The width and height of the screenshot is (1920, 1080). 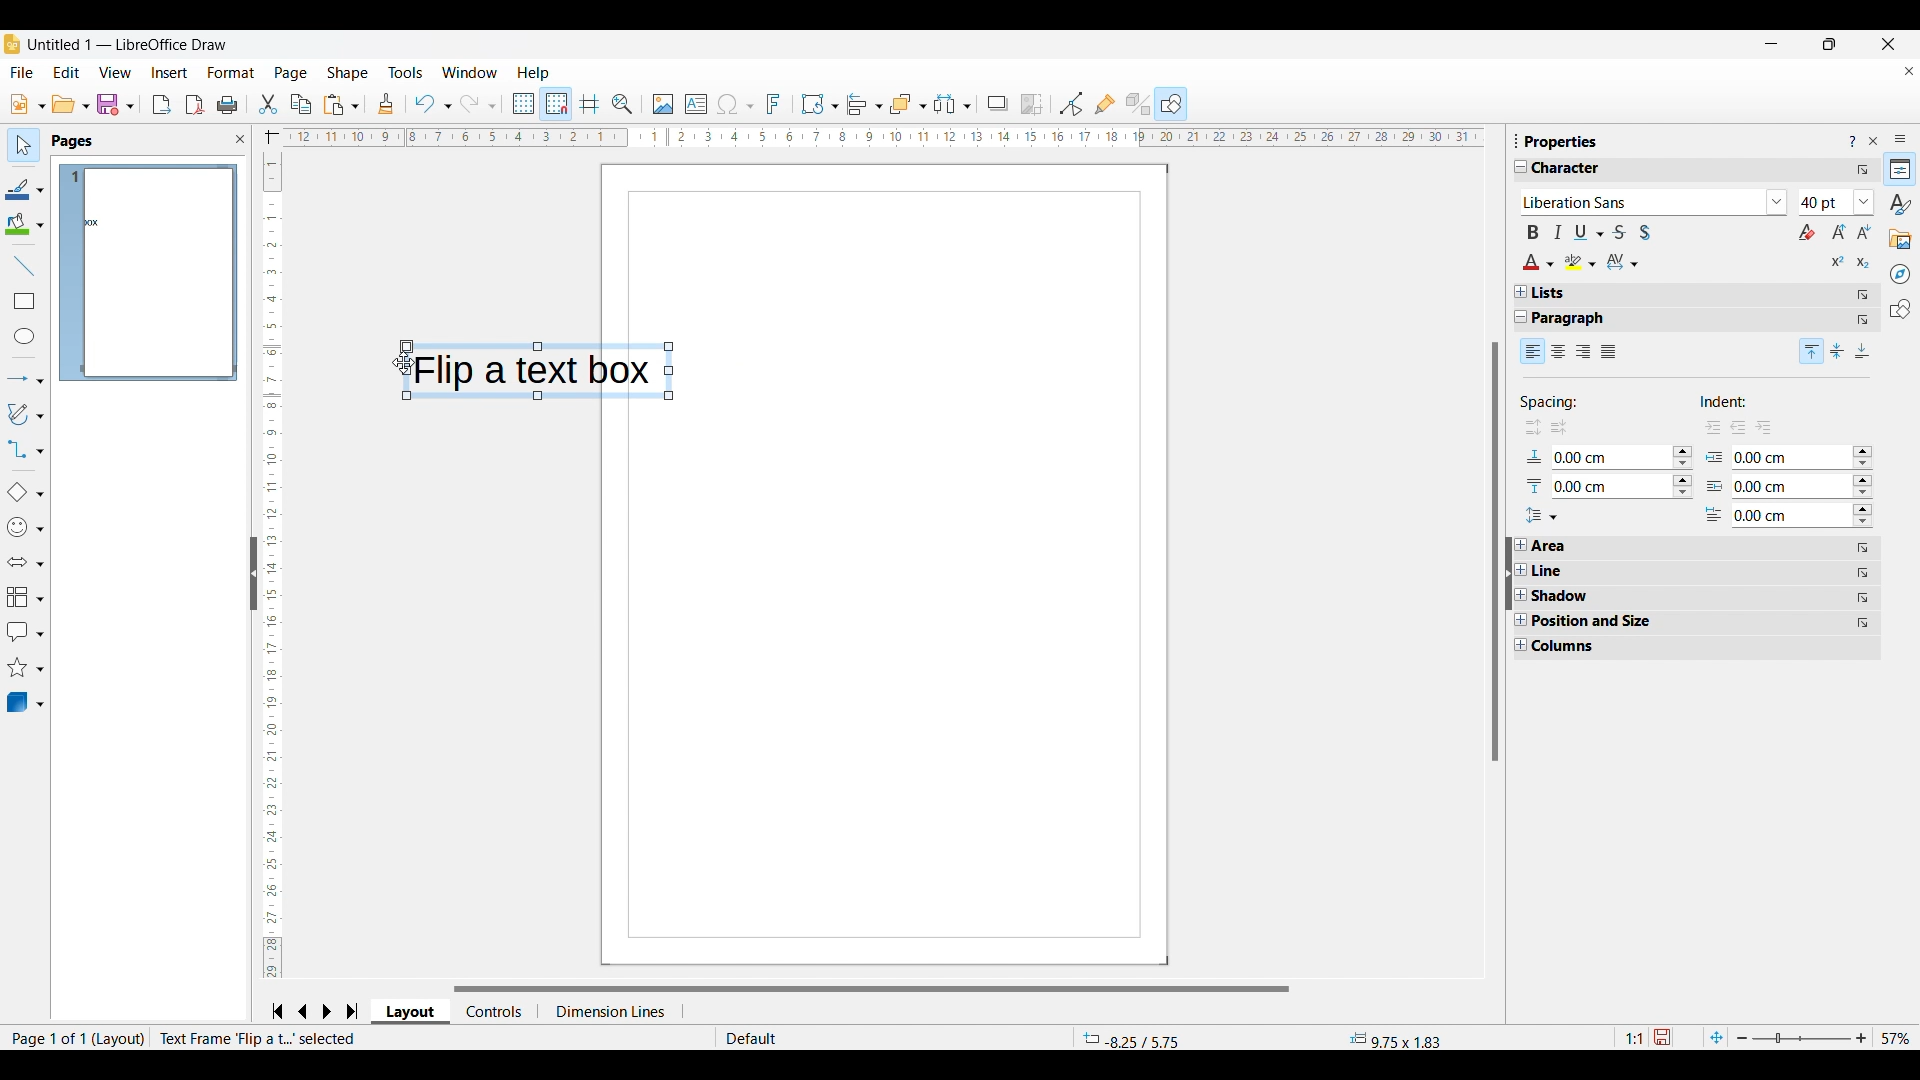 I want to click on Insert ellipse, so click(x=25, y=336).